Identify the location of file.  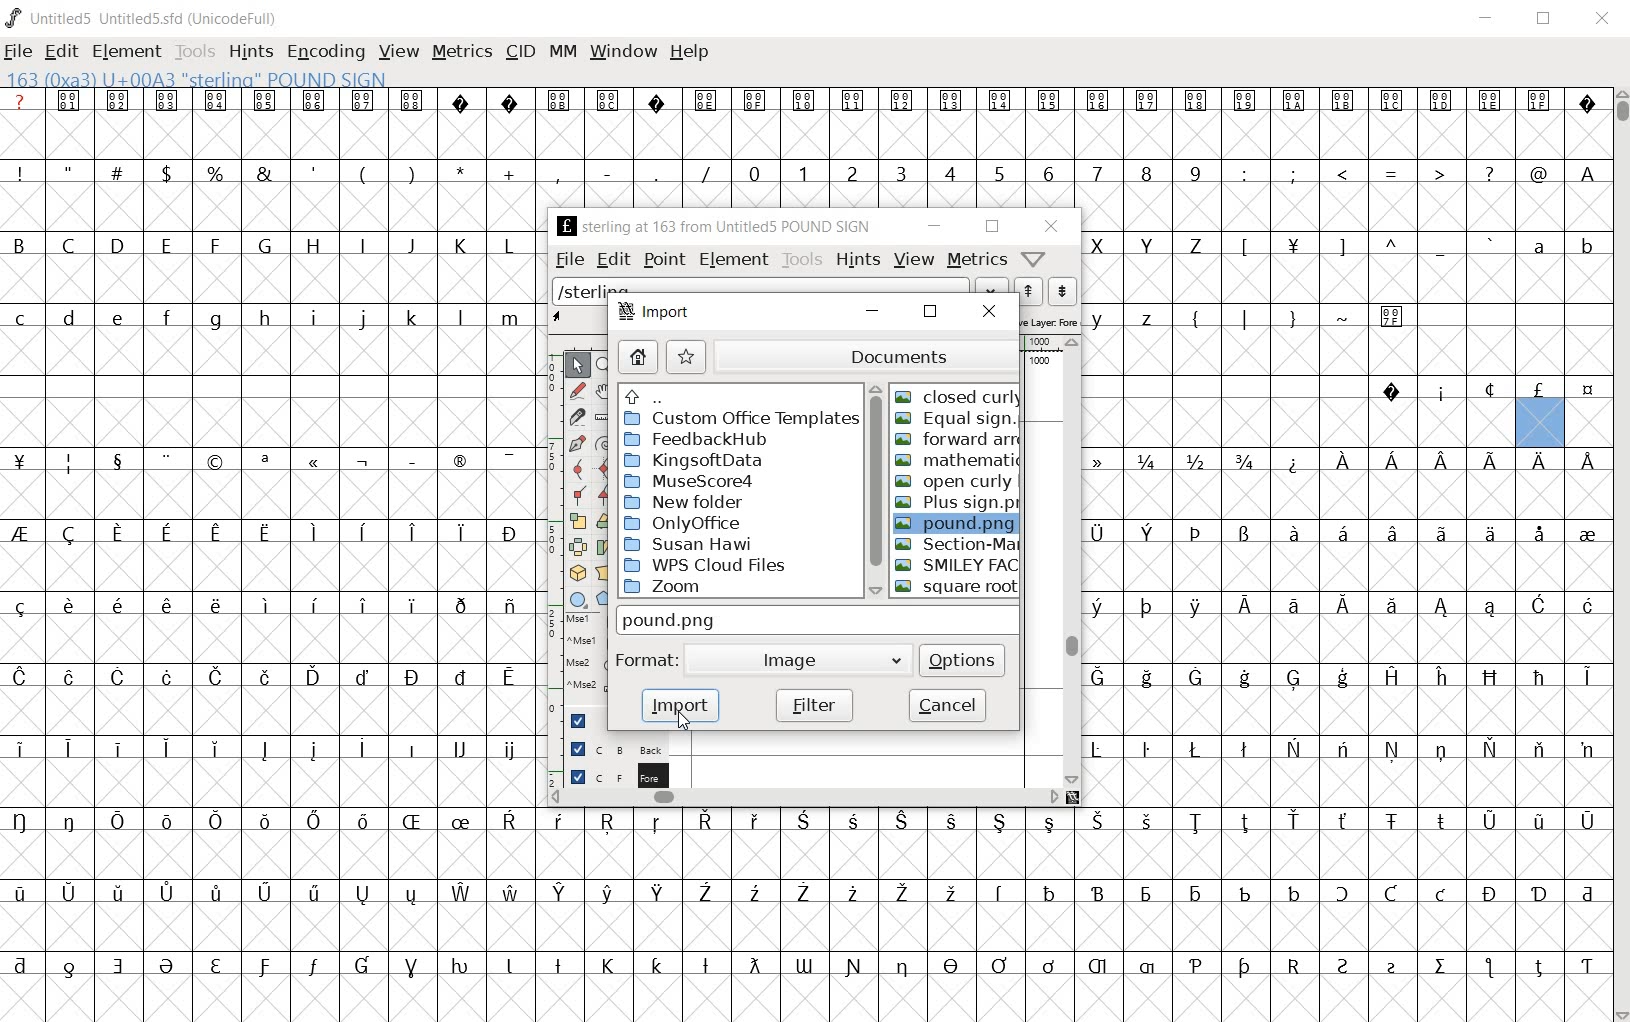
(21, 51).